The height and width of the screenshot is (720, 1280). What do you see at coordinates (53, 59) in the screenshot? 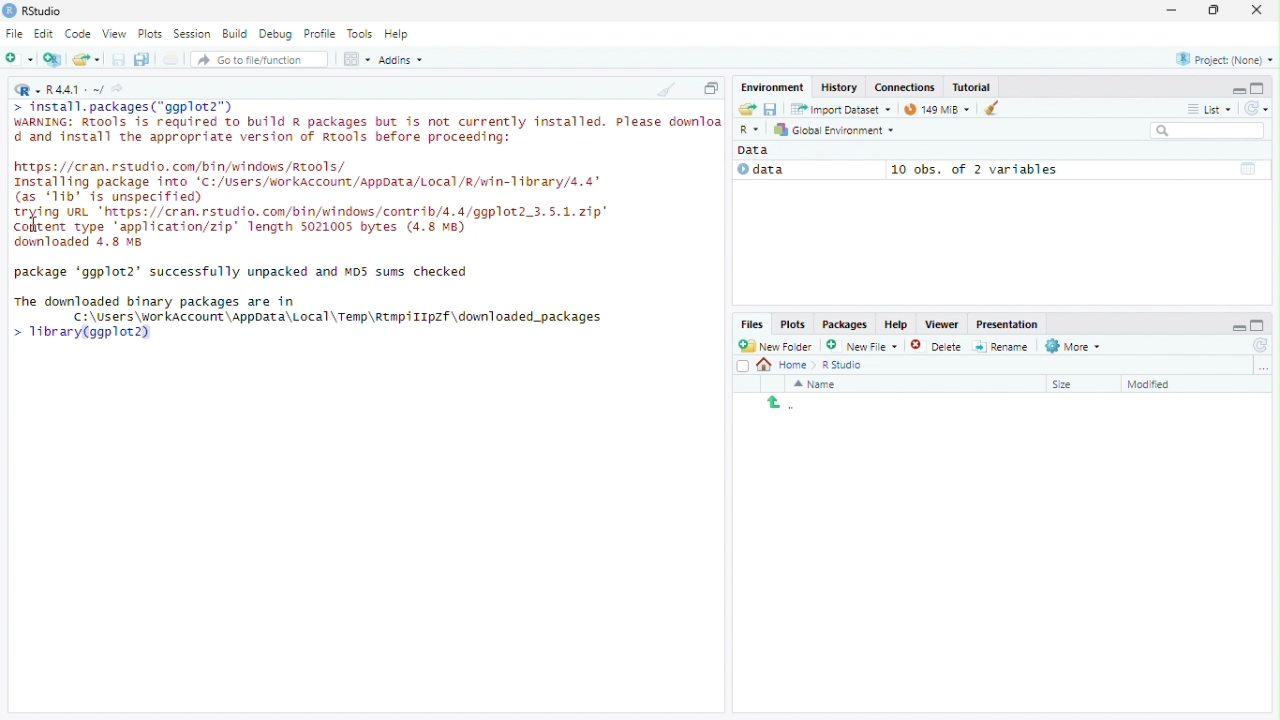
I see `create a project` at bounding box center [53, 59].